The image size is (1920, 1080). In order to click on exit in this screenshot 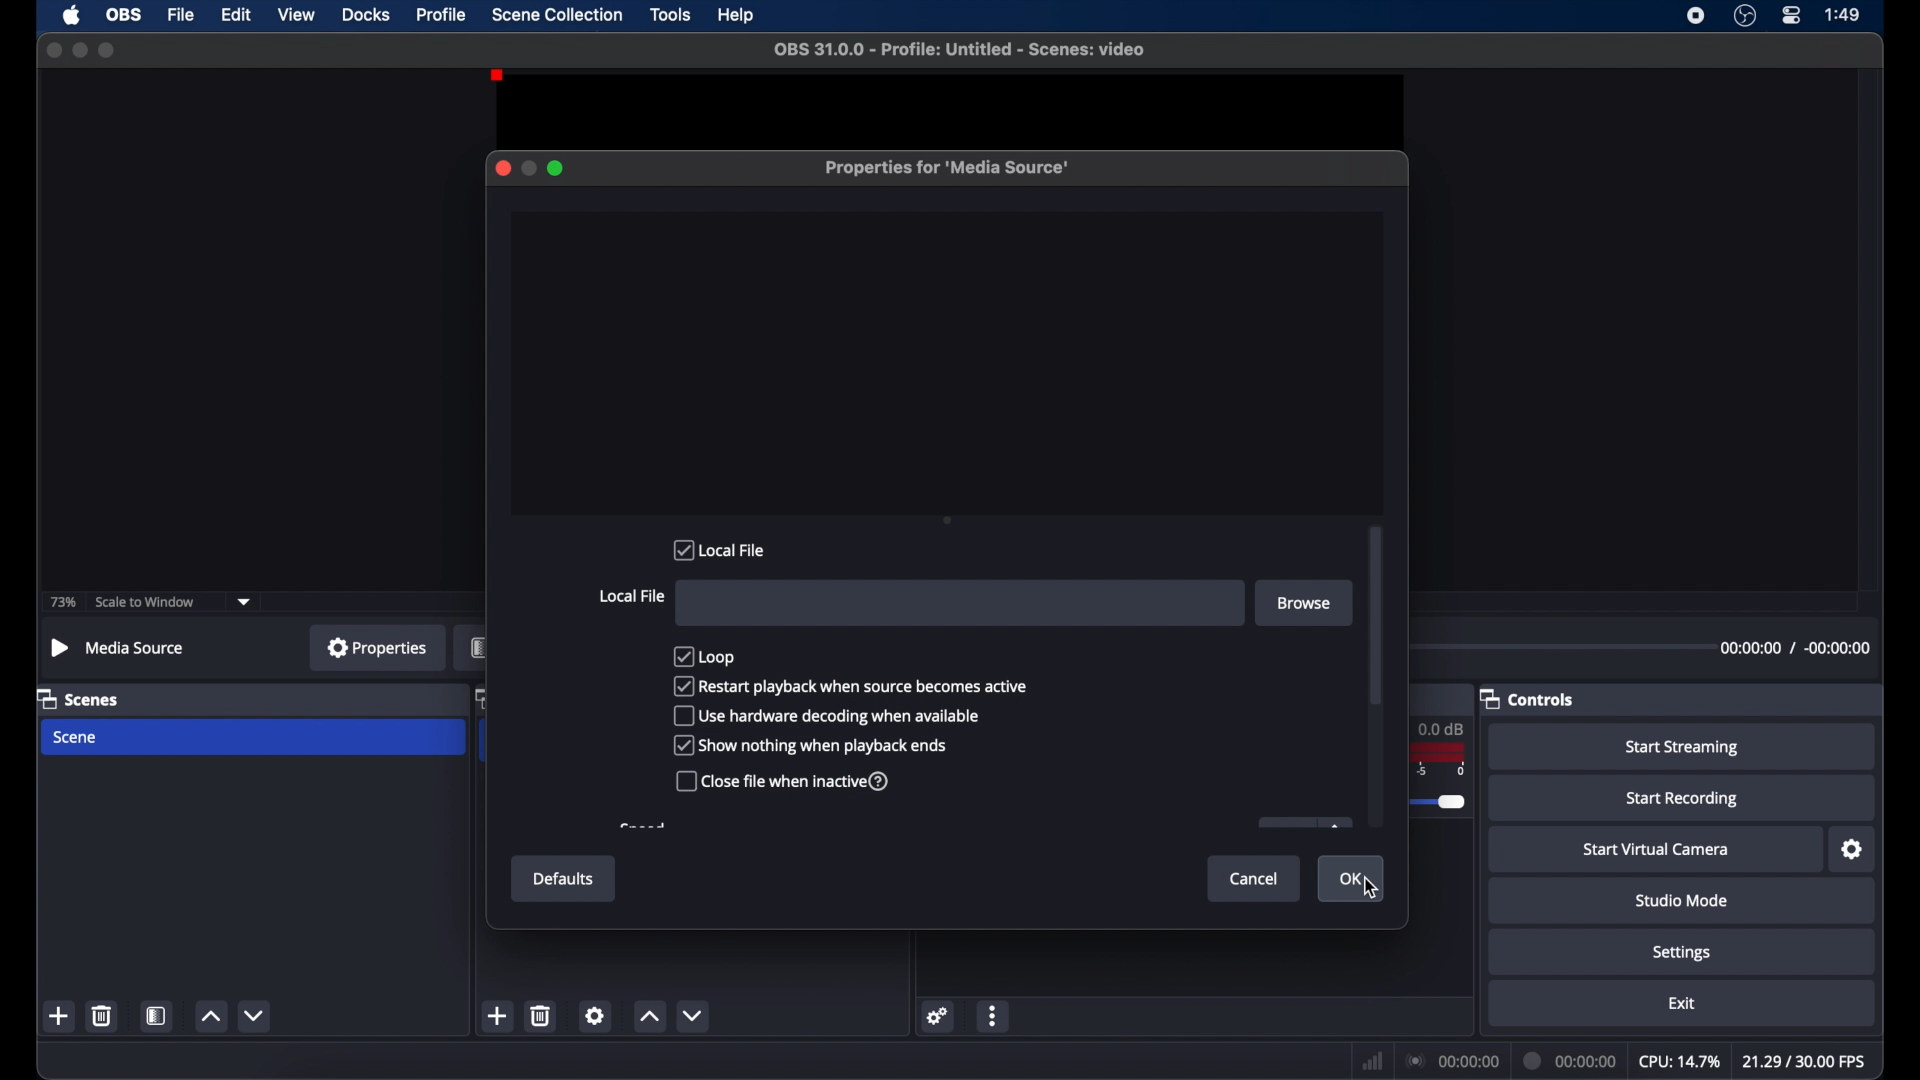, I will do `click(1682, 1003)`.